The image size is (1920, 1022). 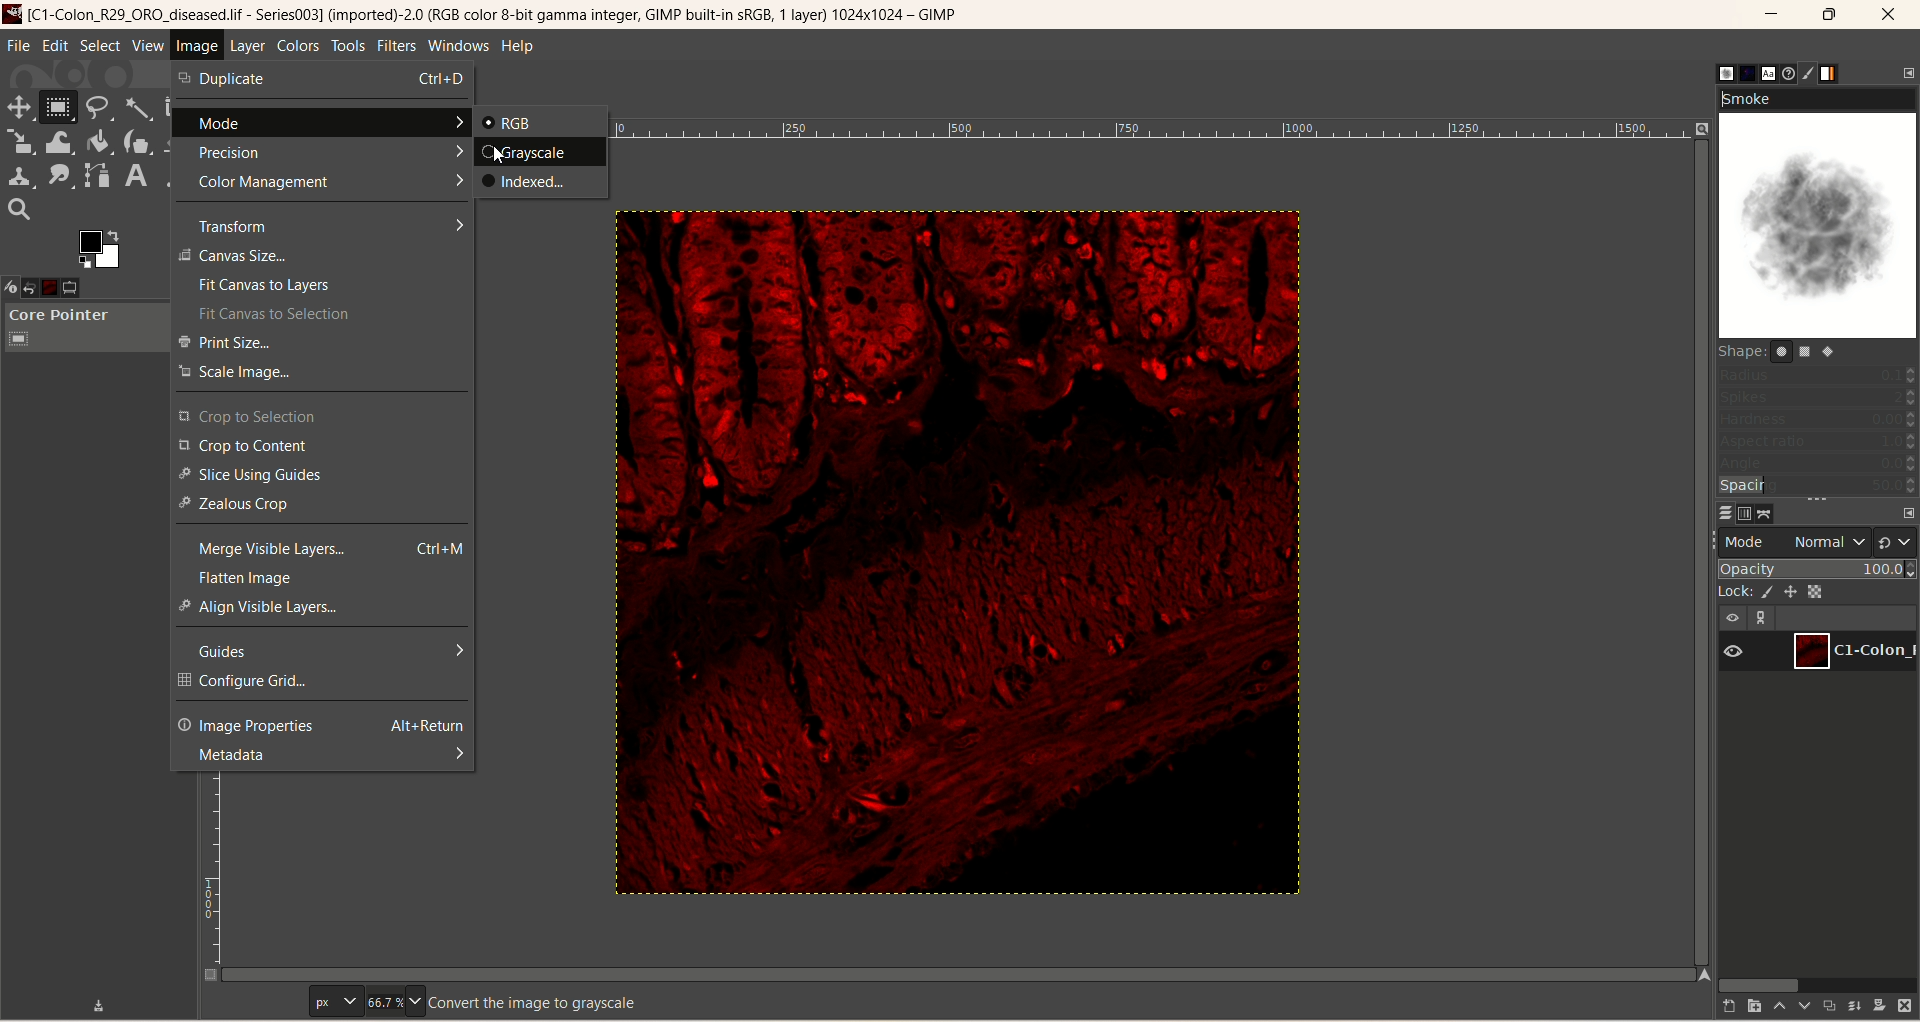 I want to click on view, so click(x=148, y=45).